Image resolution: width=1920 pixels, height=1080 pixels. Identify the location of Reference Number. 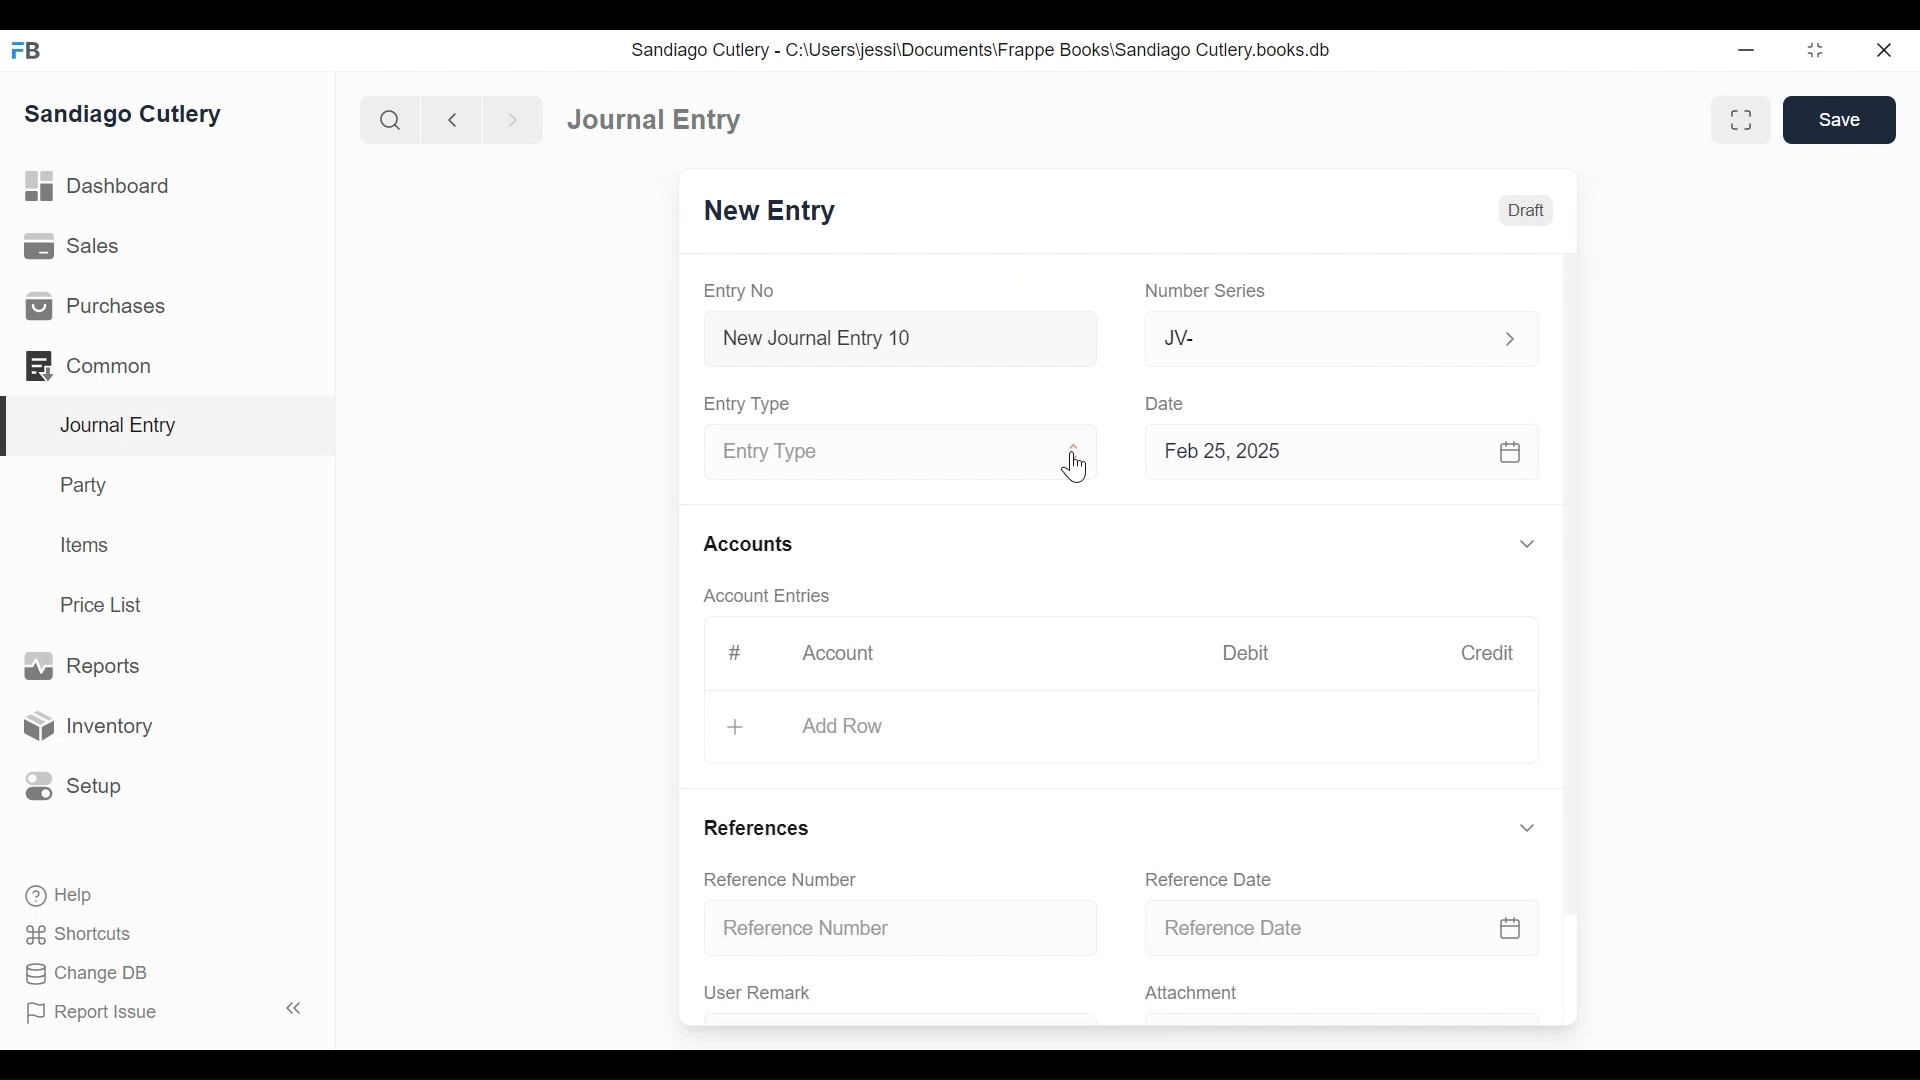
(784, 881).